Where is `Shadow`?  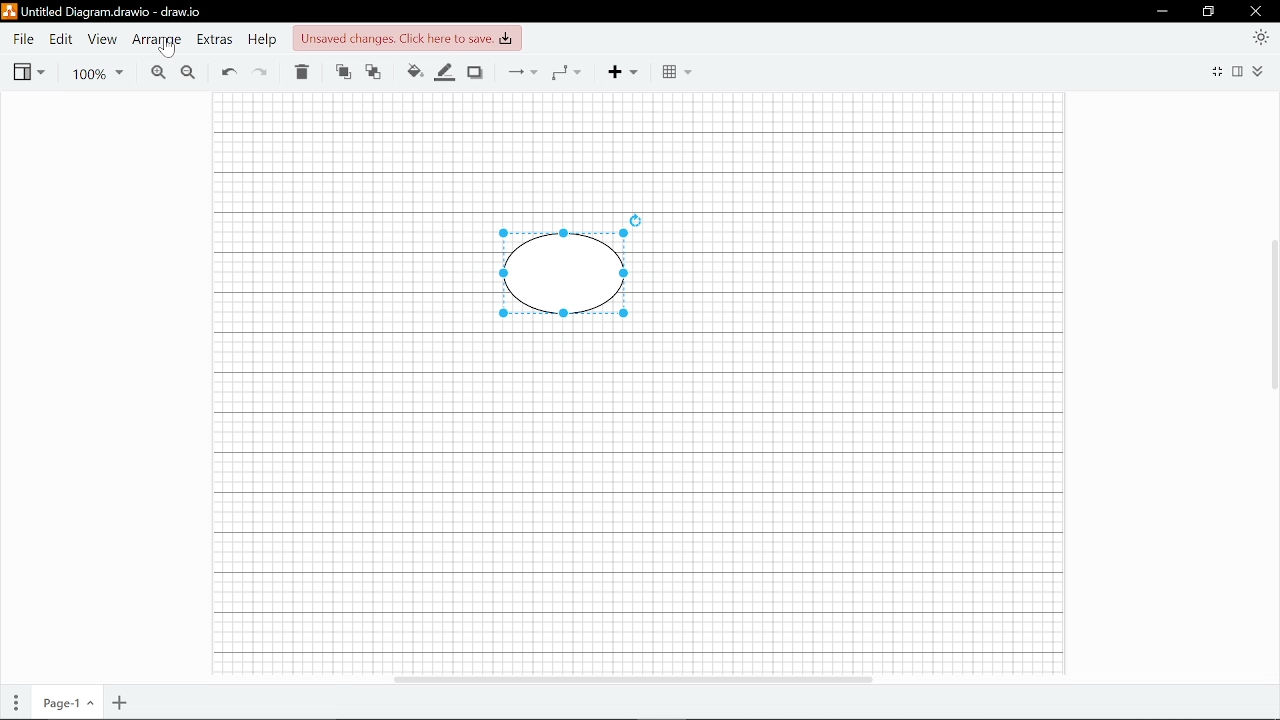 Shadow is located at coordinates (475, 73).